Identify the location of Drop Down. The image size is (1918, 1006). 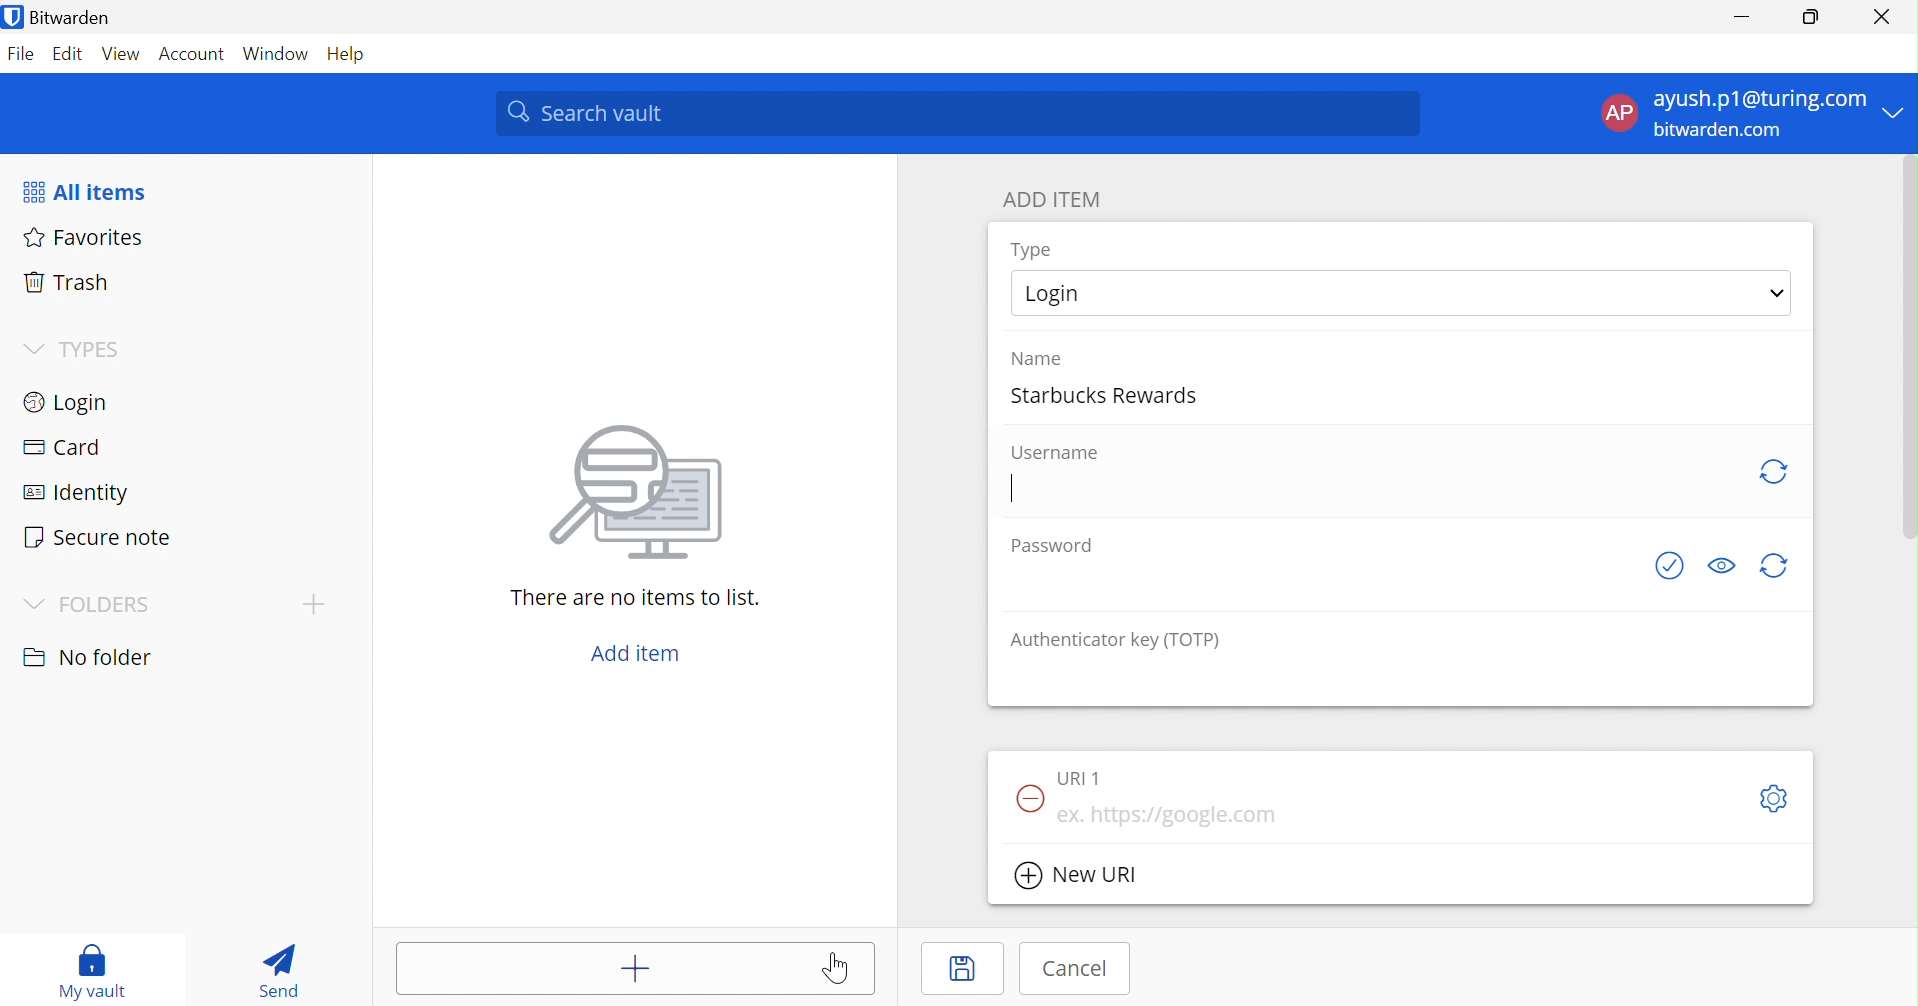
(1780, 294).